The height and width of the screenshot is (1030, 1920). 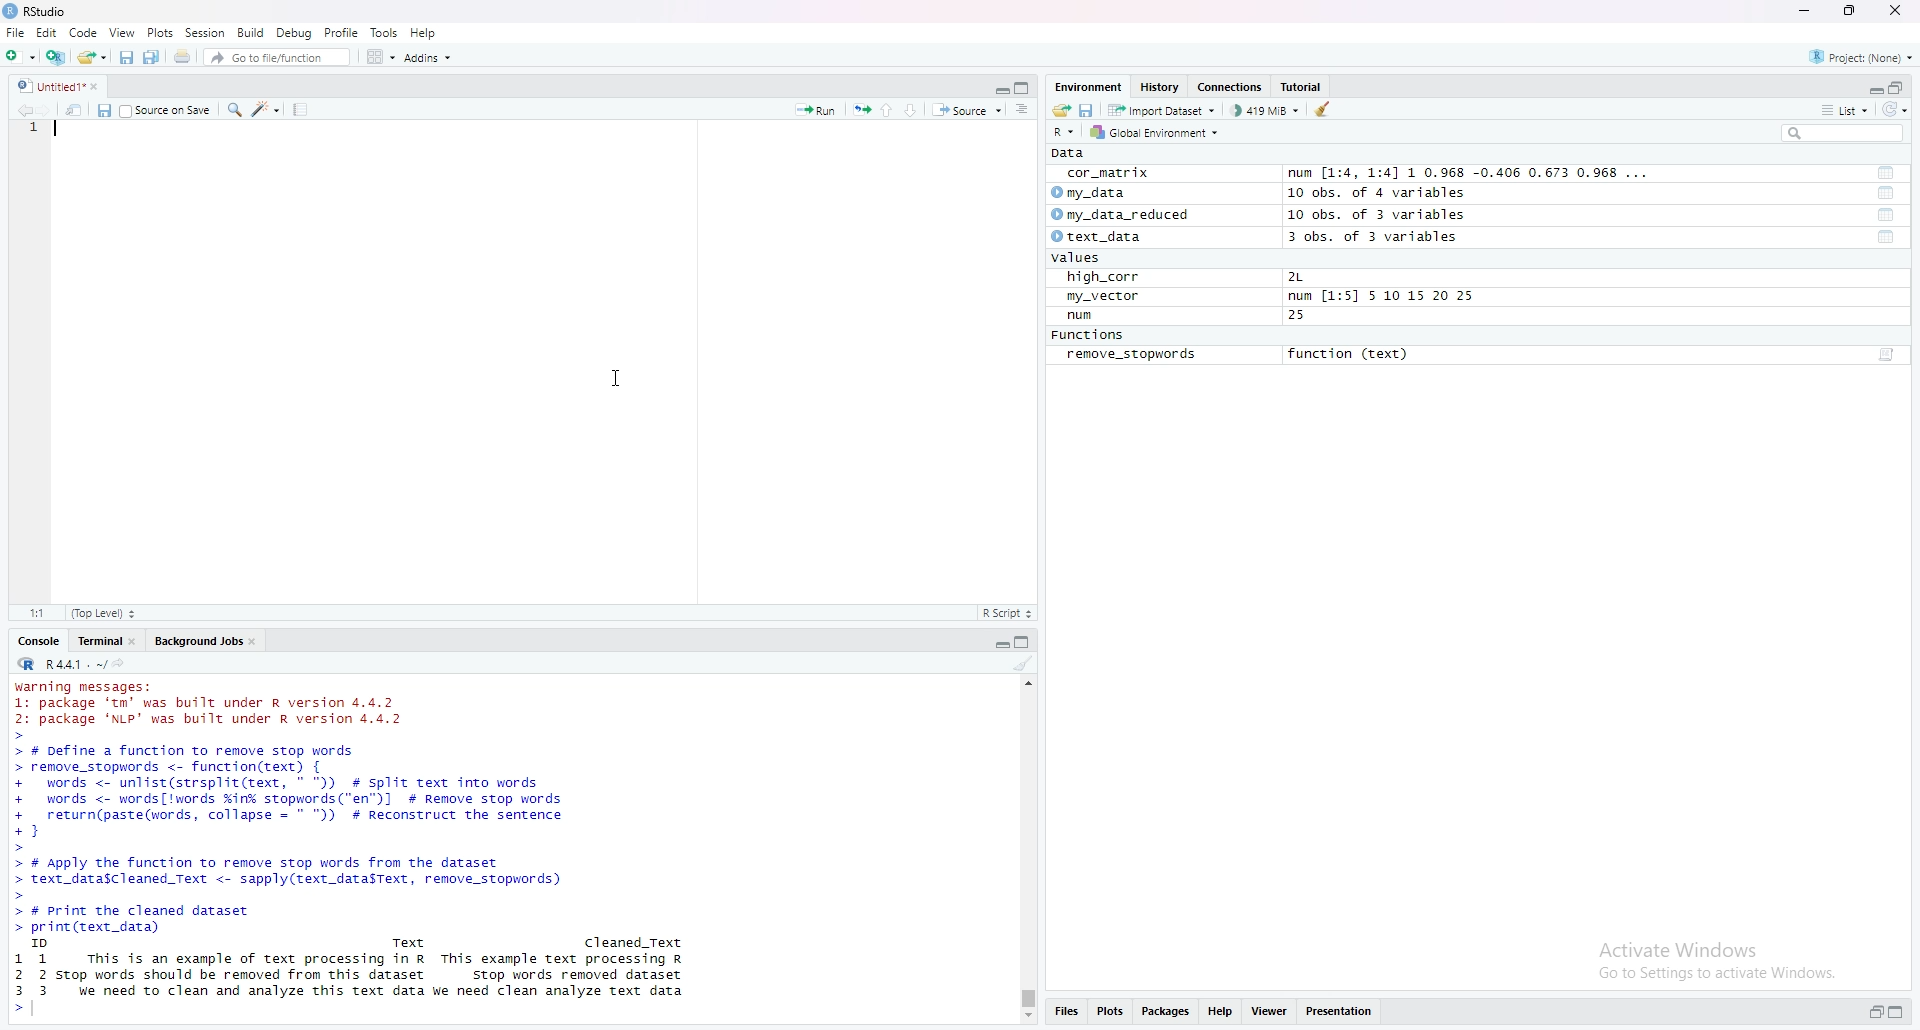 I want to click on Save, so click(x=102, y=110).